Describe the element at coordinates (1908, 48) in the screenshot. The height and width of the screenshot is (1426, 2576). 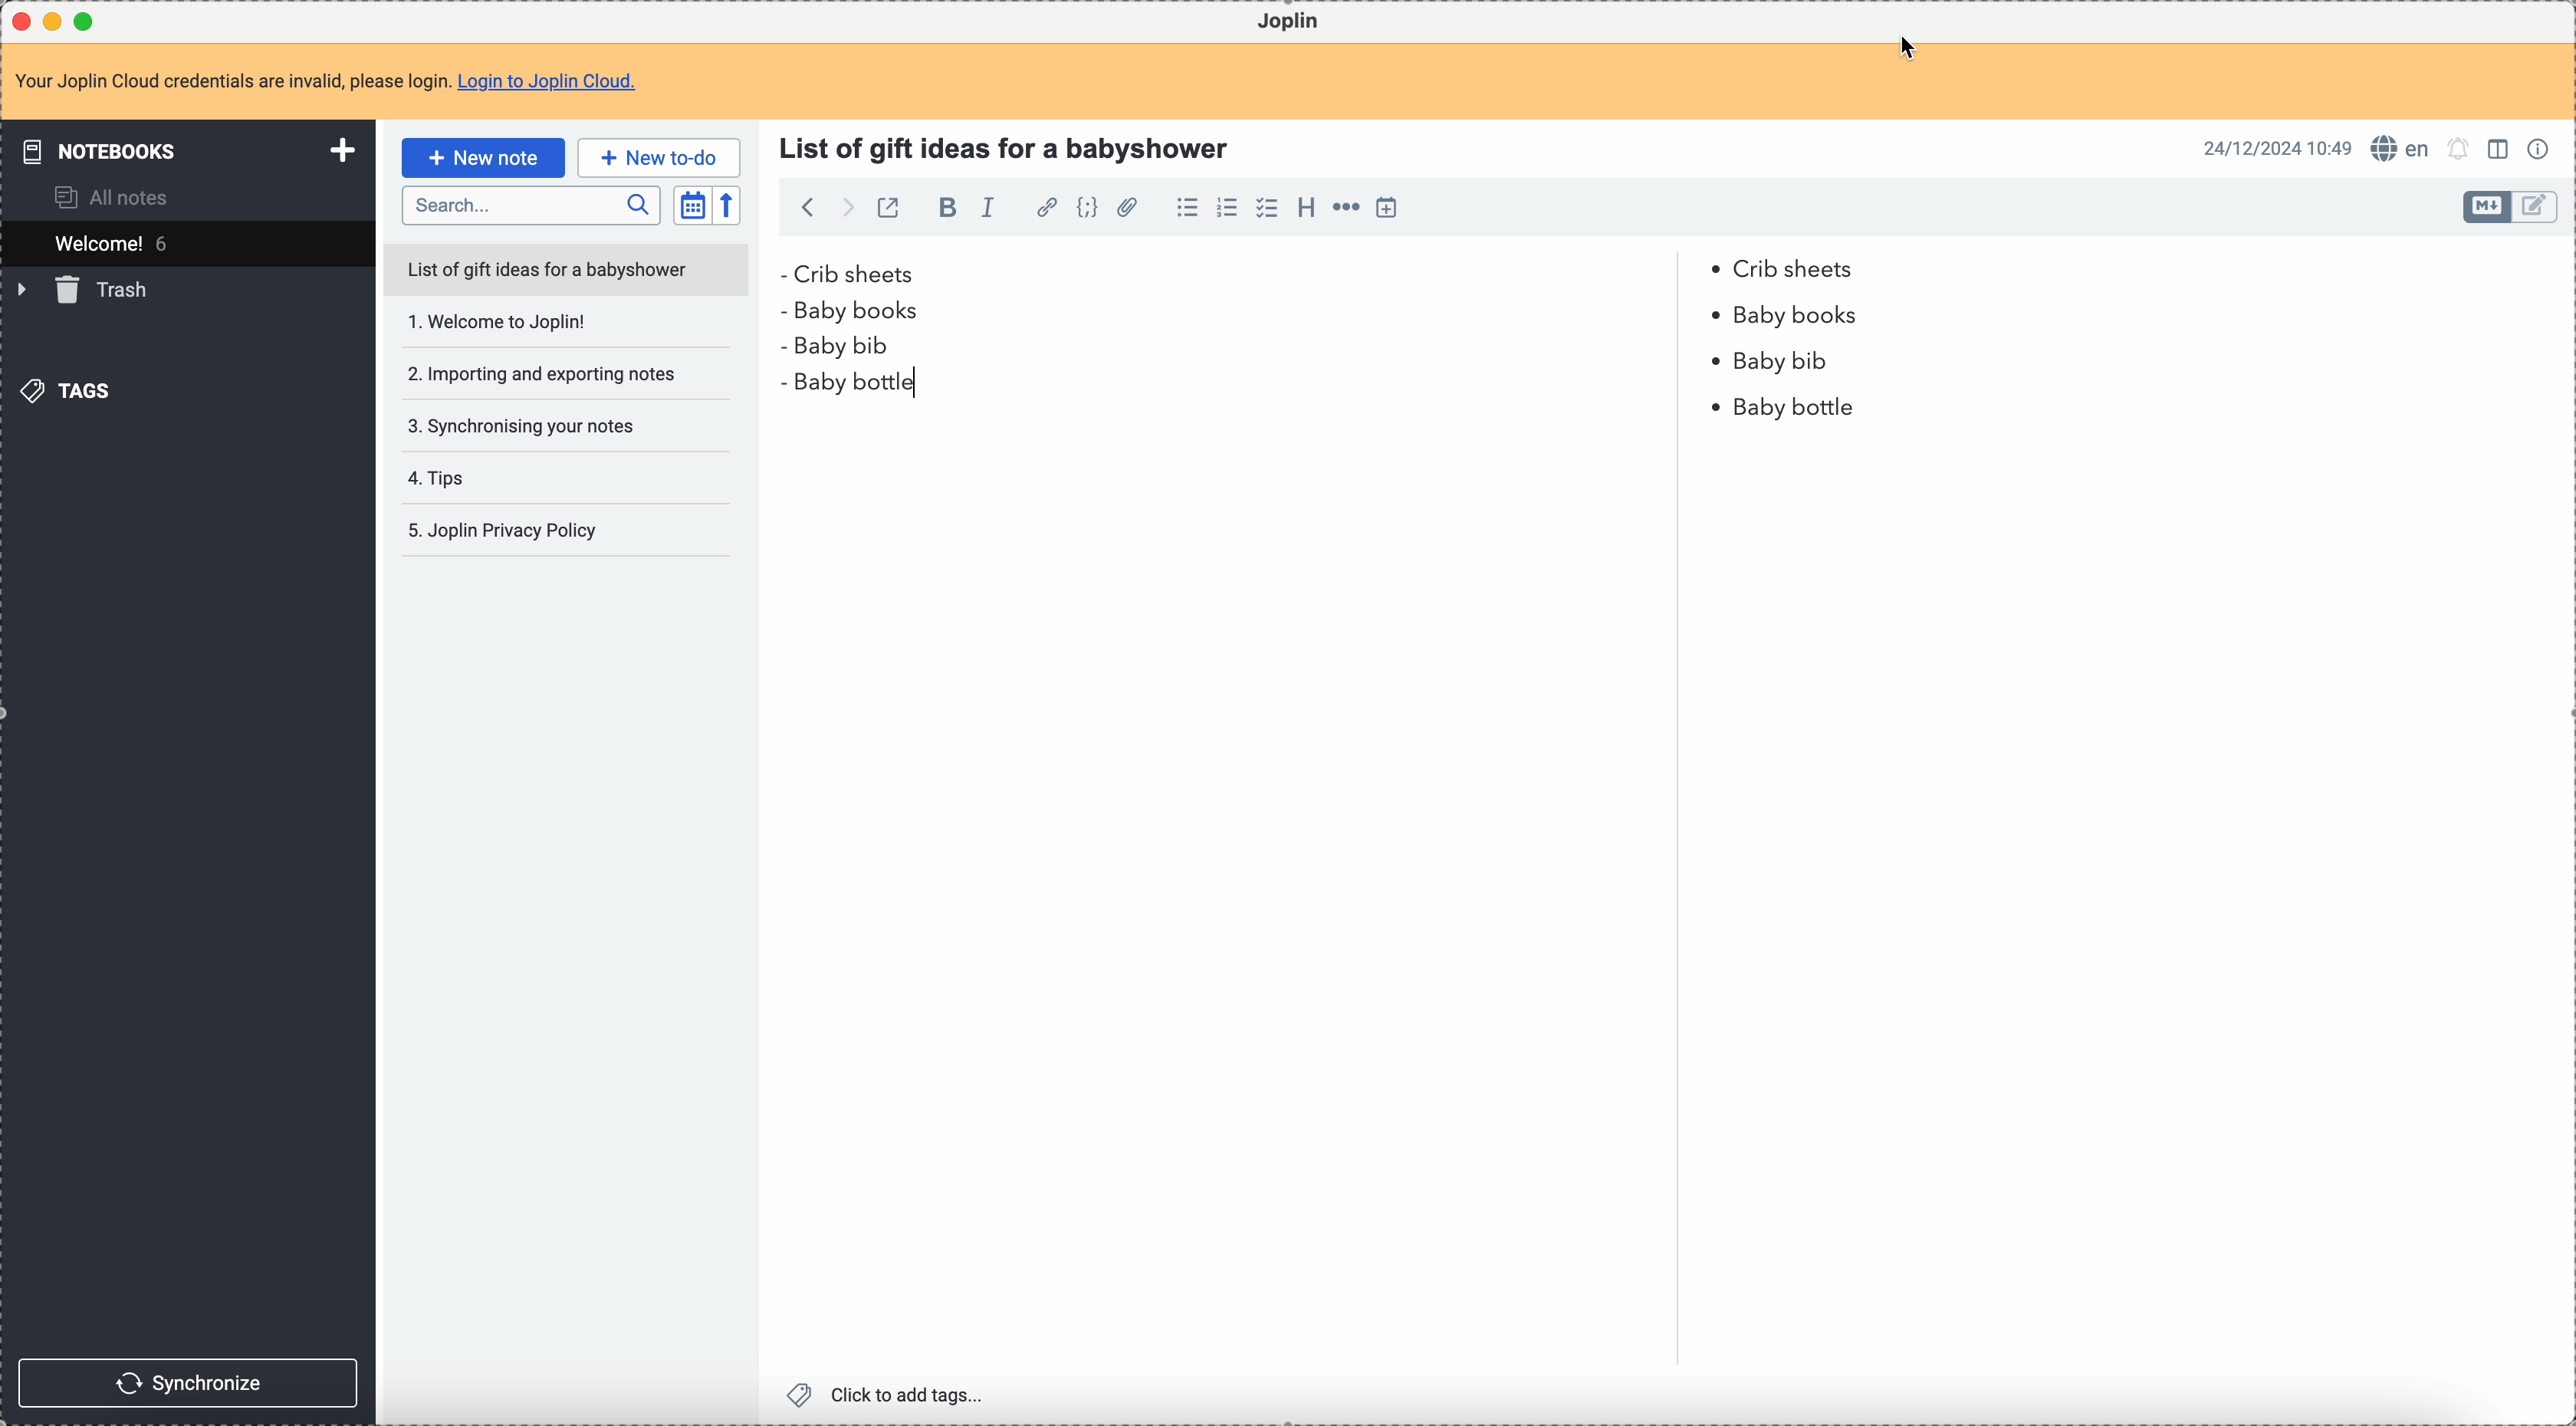
I see `cursor` at that location.